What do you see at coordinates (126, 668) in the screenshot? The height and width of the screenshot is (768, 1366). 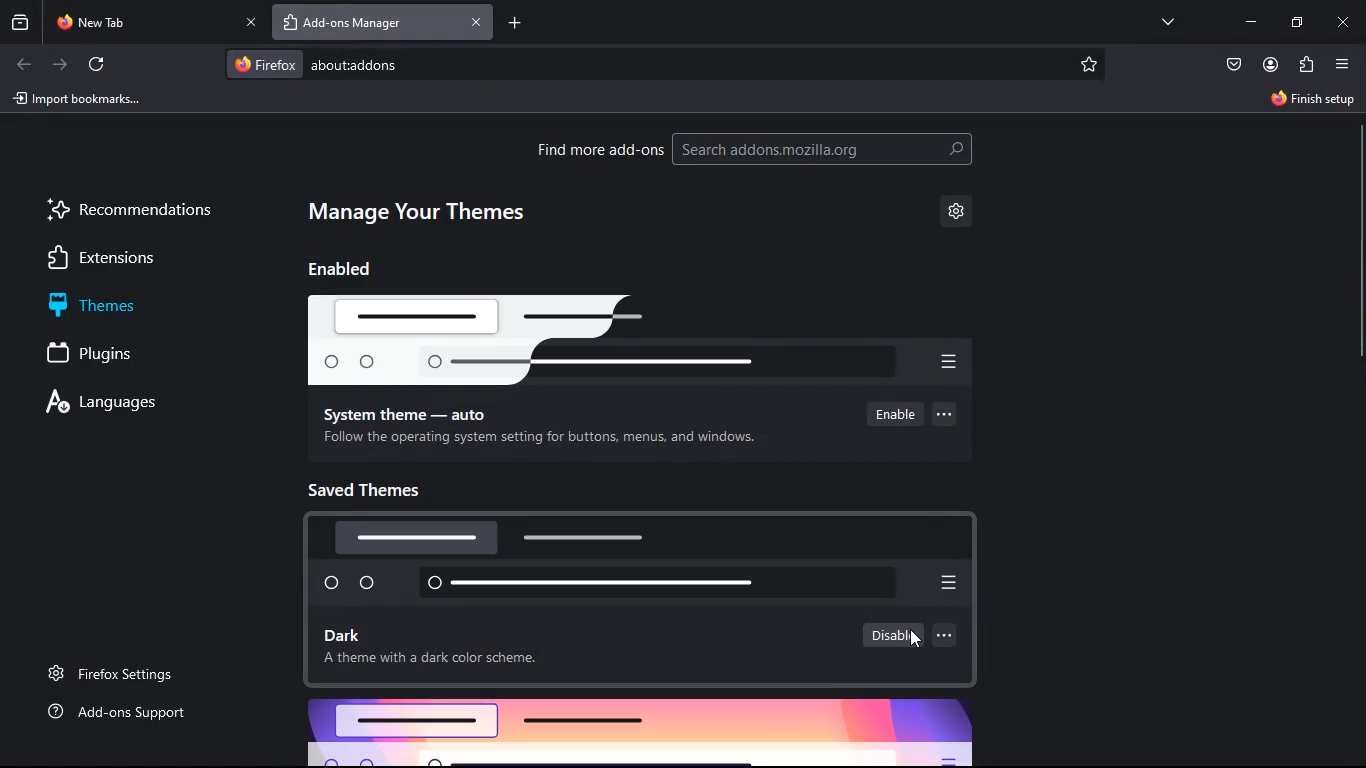 I see `firefox settings` at bounding box center [126, 668].